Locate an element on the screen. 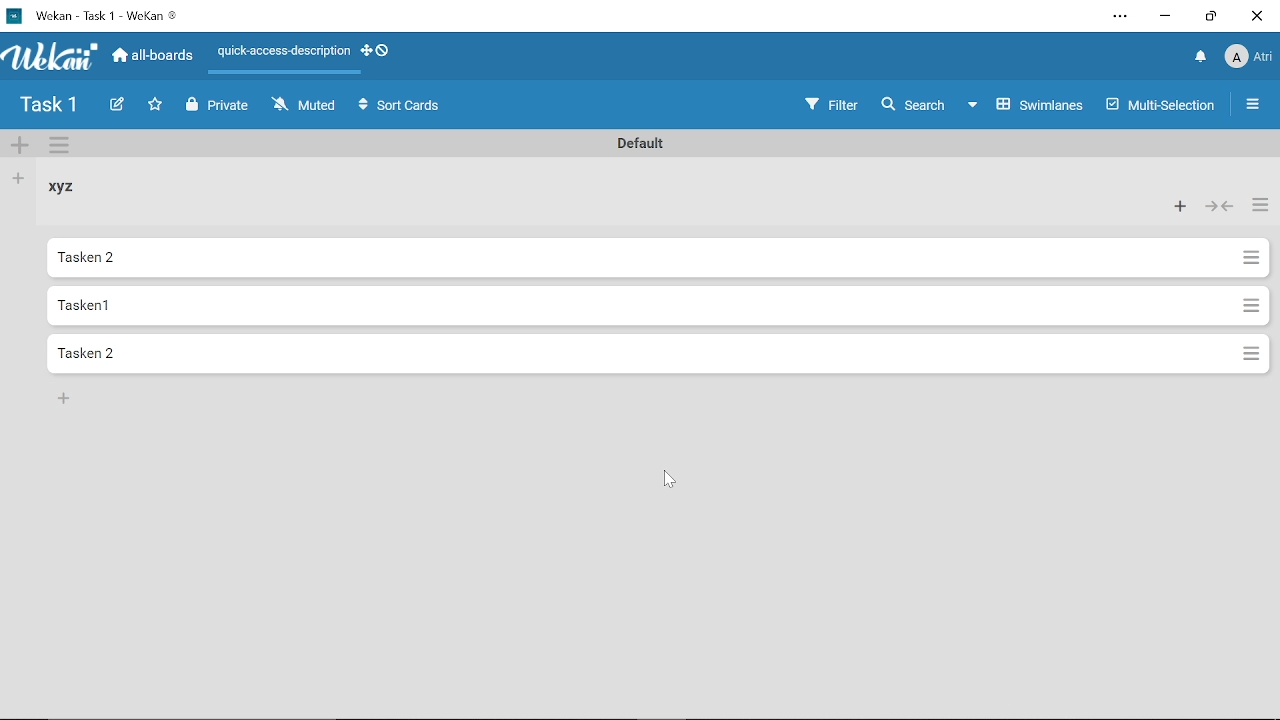 This screenshot has height=720, width=1280. manage card is located at coordinates (1250, 303).